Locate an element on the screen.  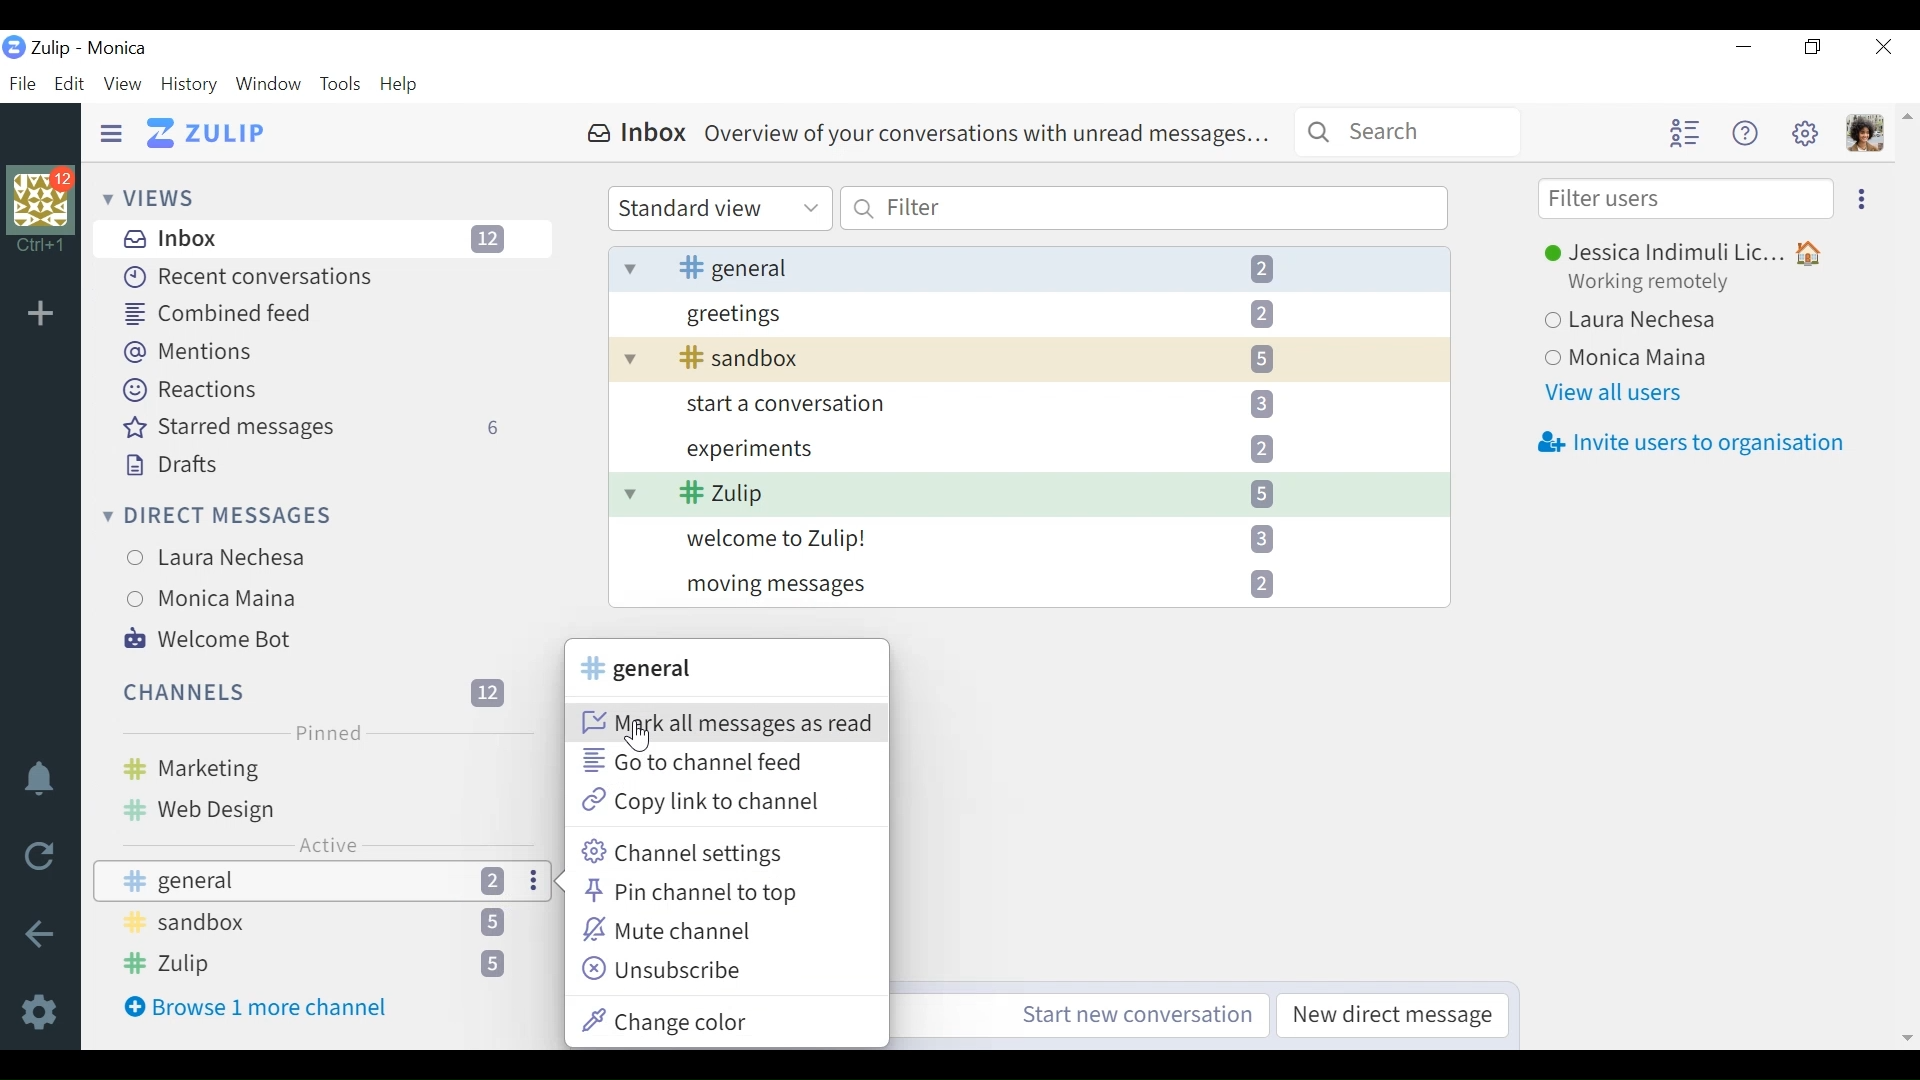
Direct Messages is located at coordinates (219, 518).